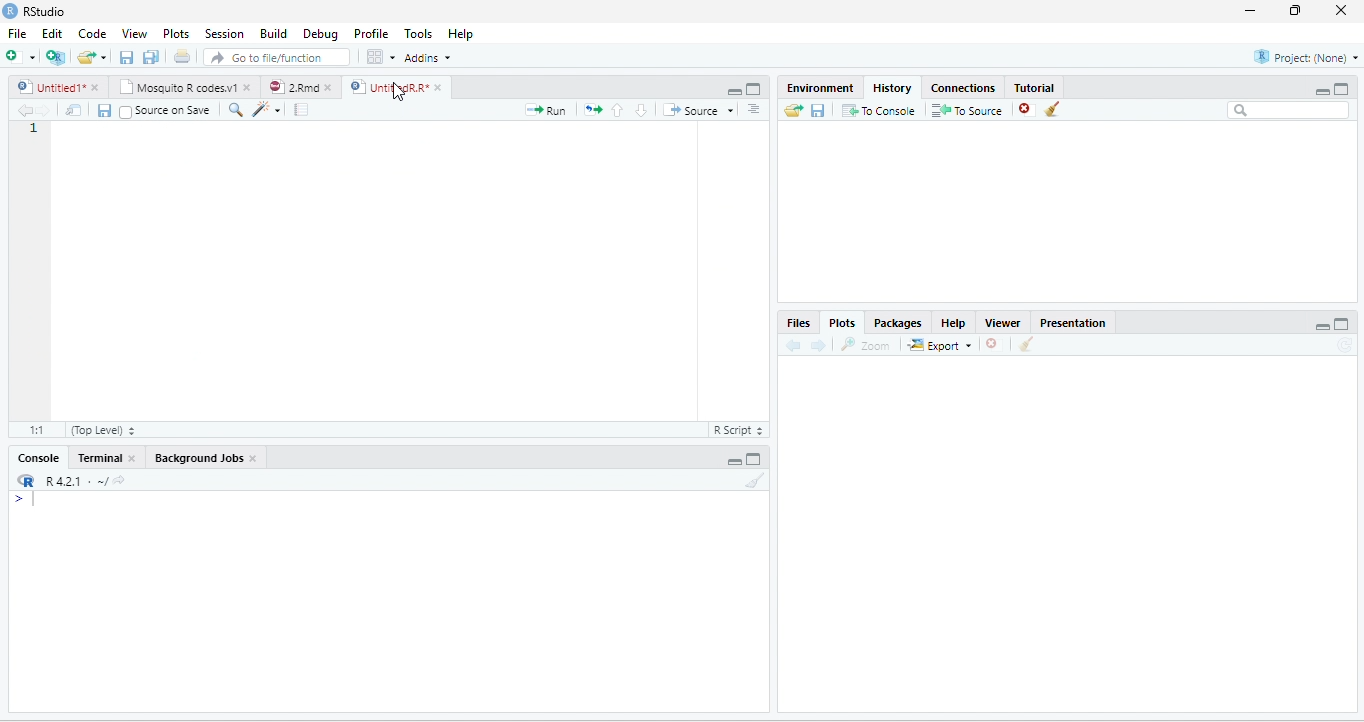 The image size is (1364, 722). What do you see at coordinates (246, 87) in the screenshot?
I see `close` at bounding box center [246, 87].